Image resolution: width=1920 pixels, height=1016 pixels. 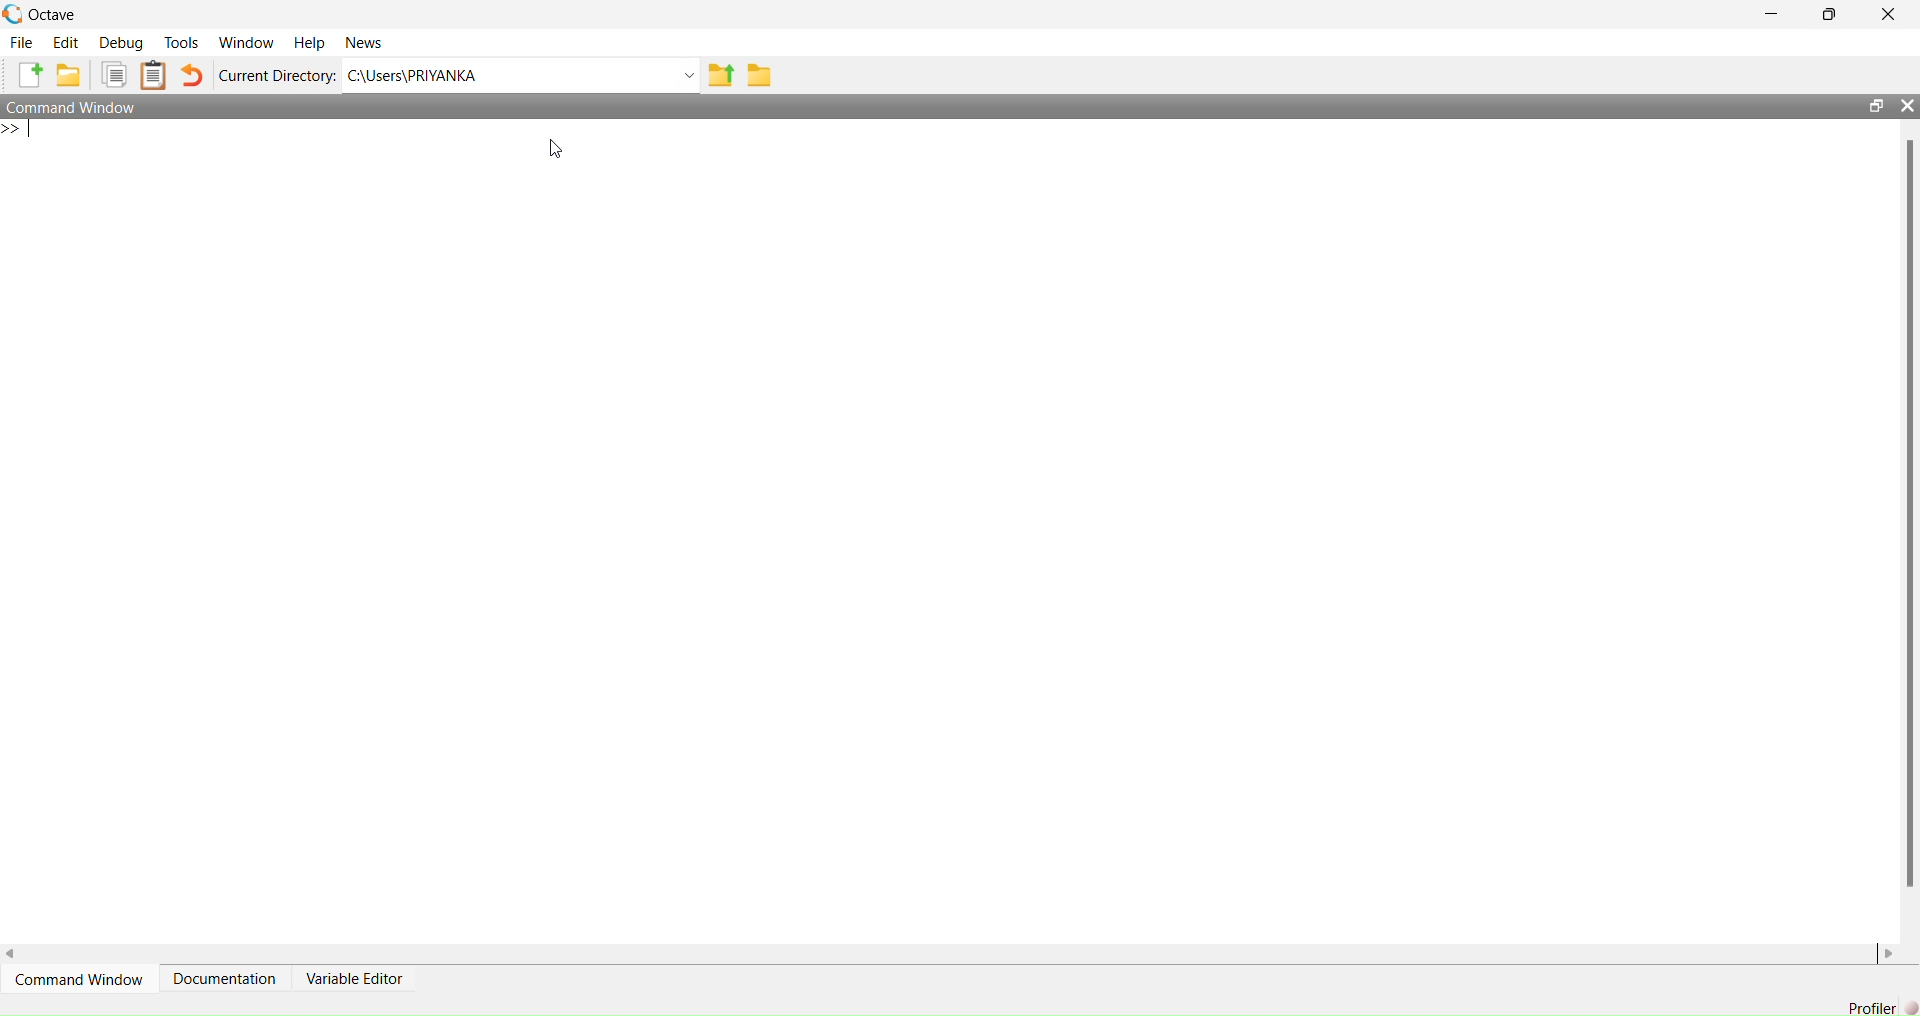 I want to click on debug, so click(x=123, y=44).